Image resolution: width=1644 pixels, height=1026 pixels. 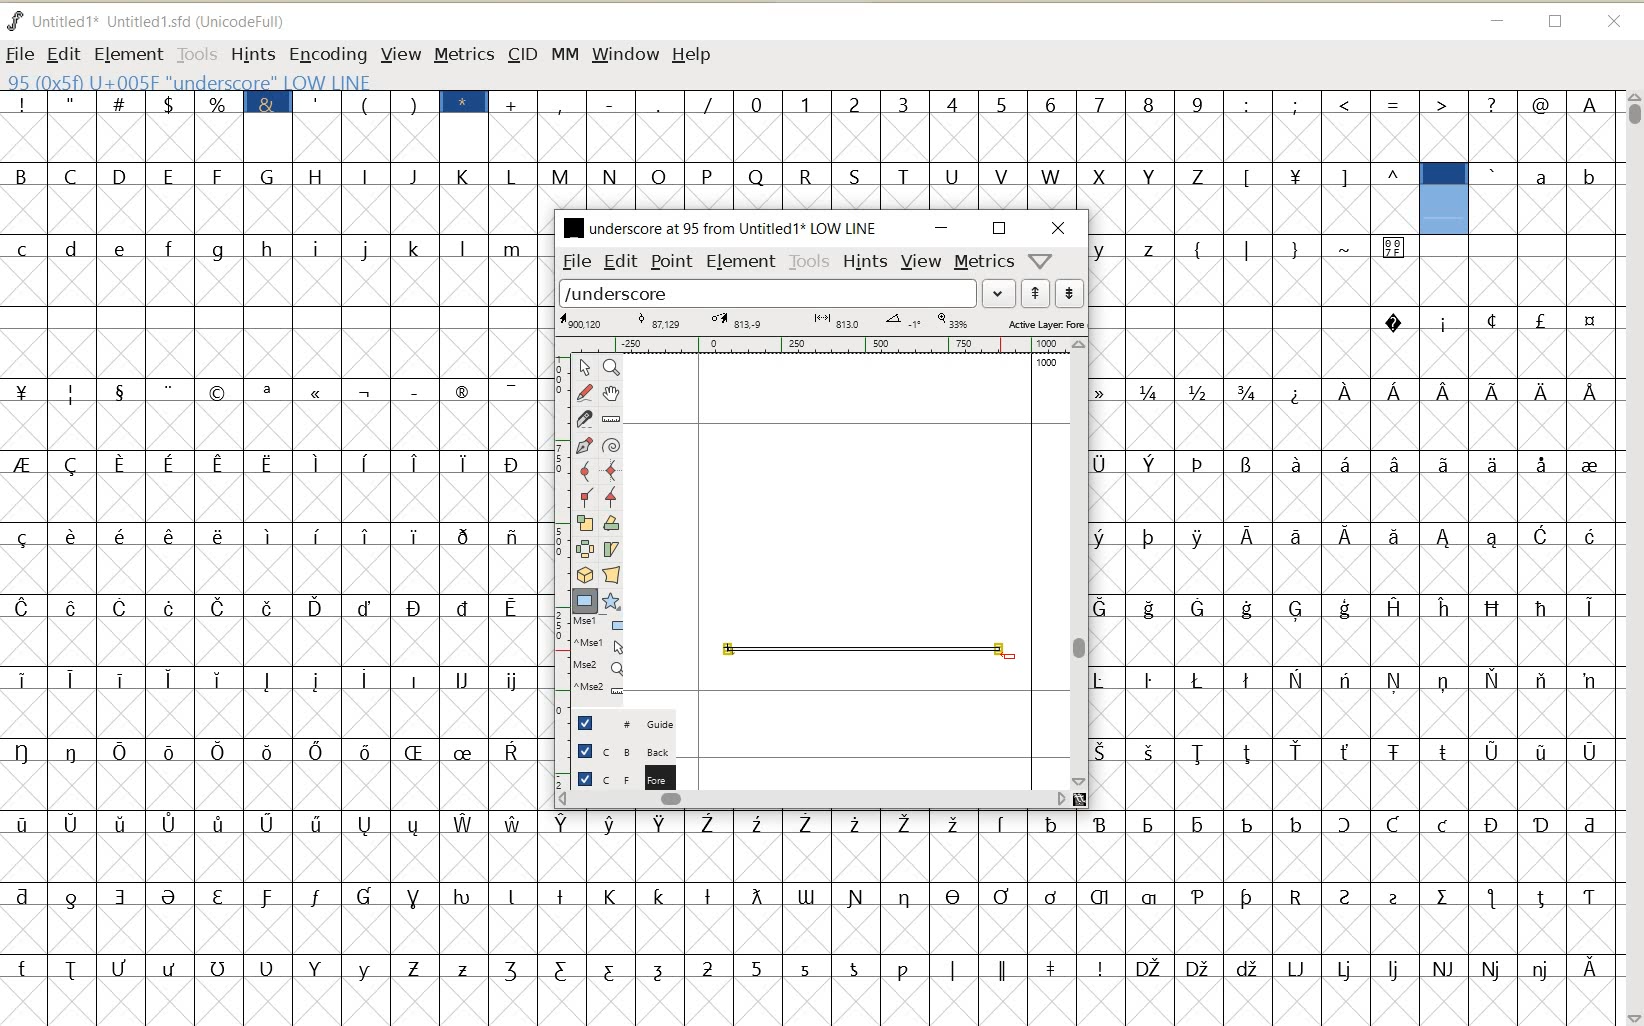 I want to click on an underscore with a unique twist creation, so click(x=858, y=652).